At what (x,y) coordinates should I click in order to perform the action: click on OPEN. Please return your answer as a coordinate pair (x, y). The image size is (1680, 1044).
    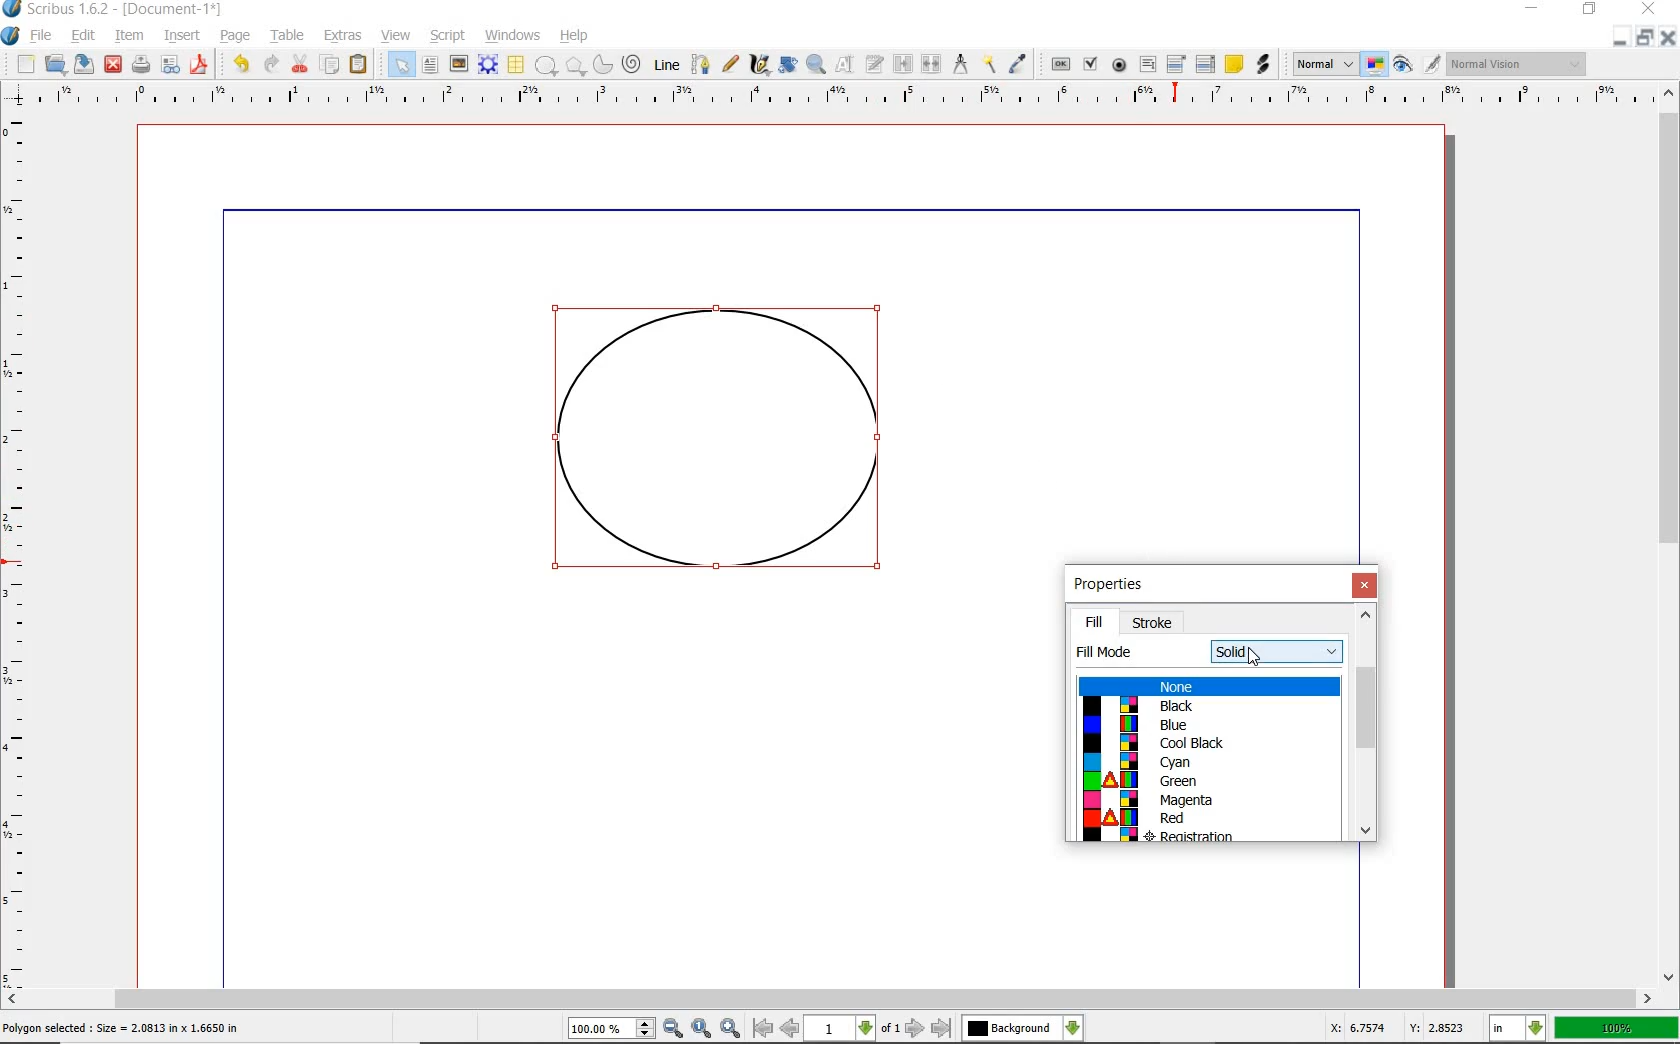
    Looking at the image, I should click on (55, 63).